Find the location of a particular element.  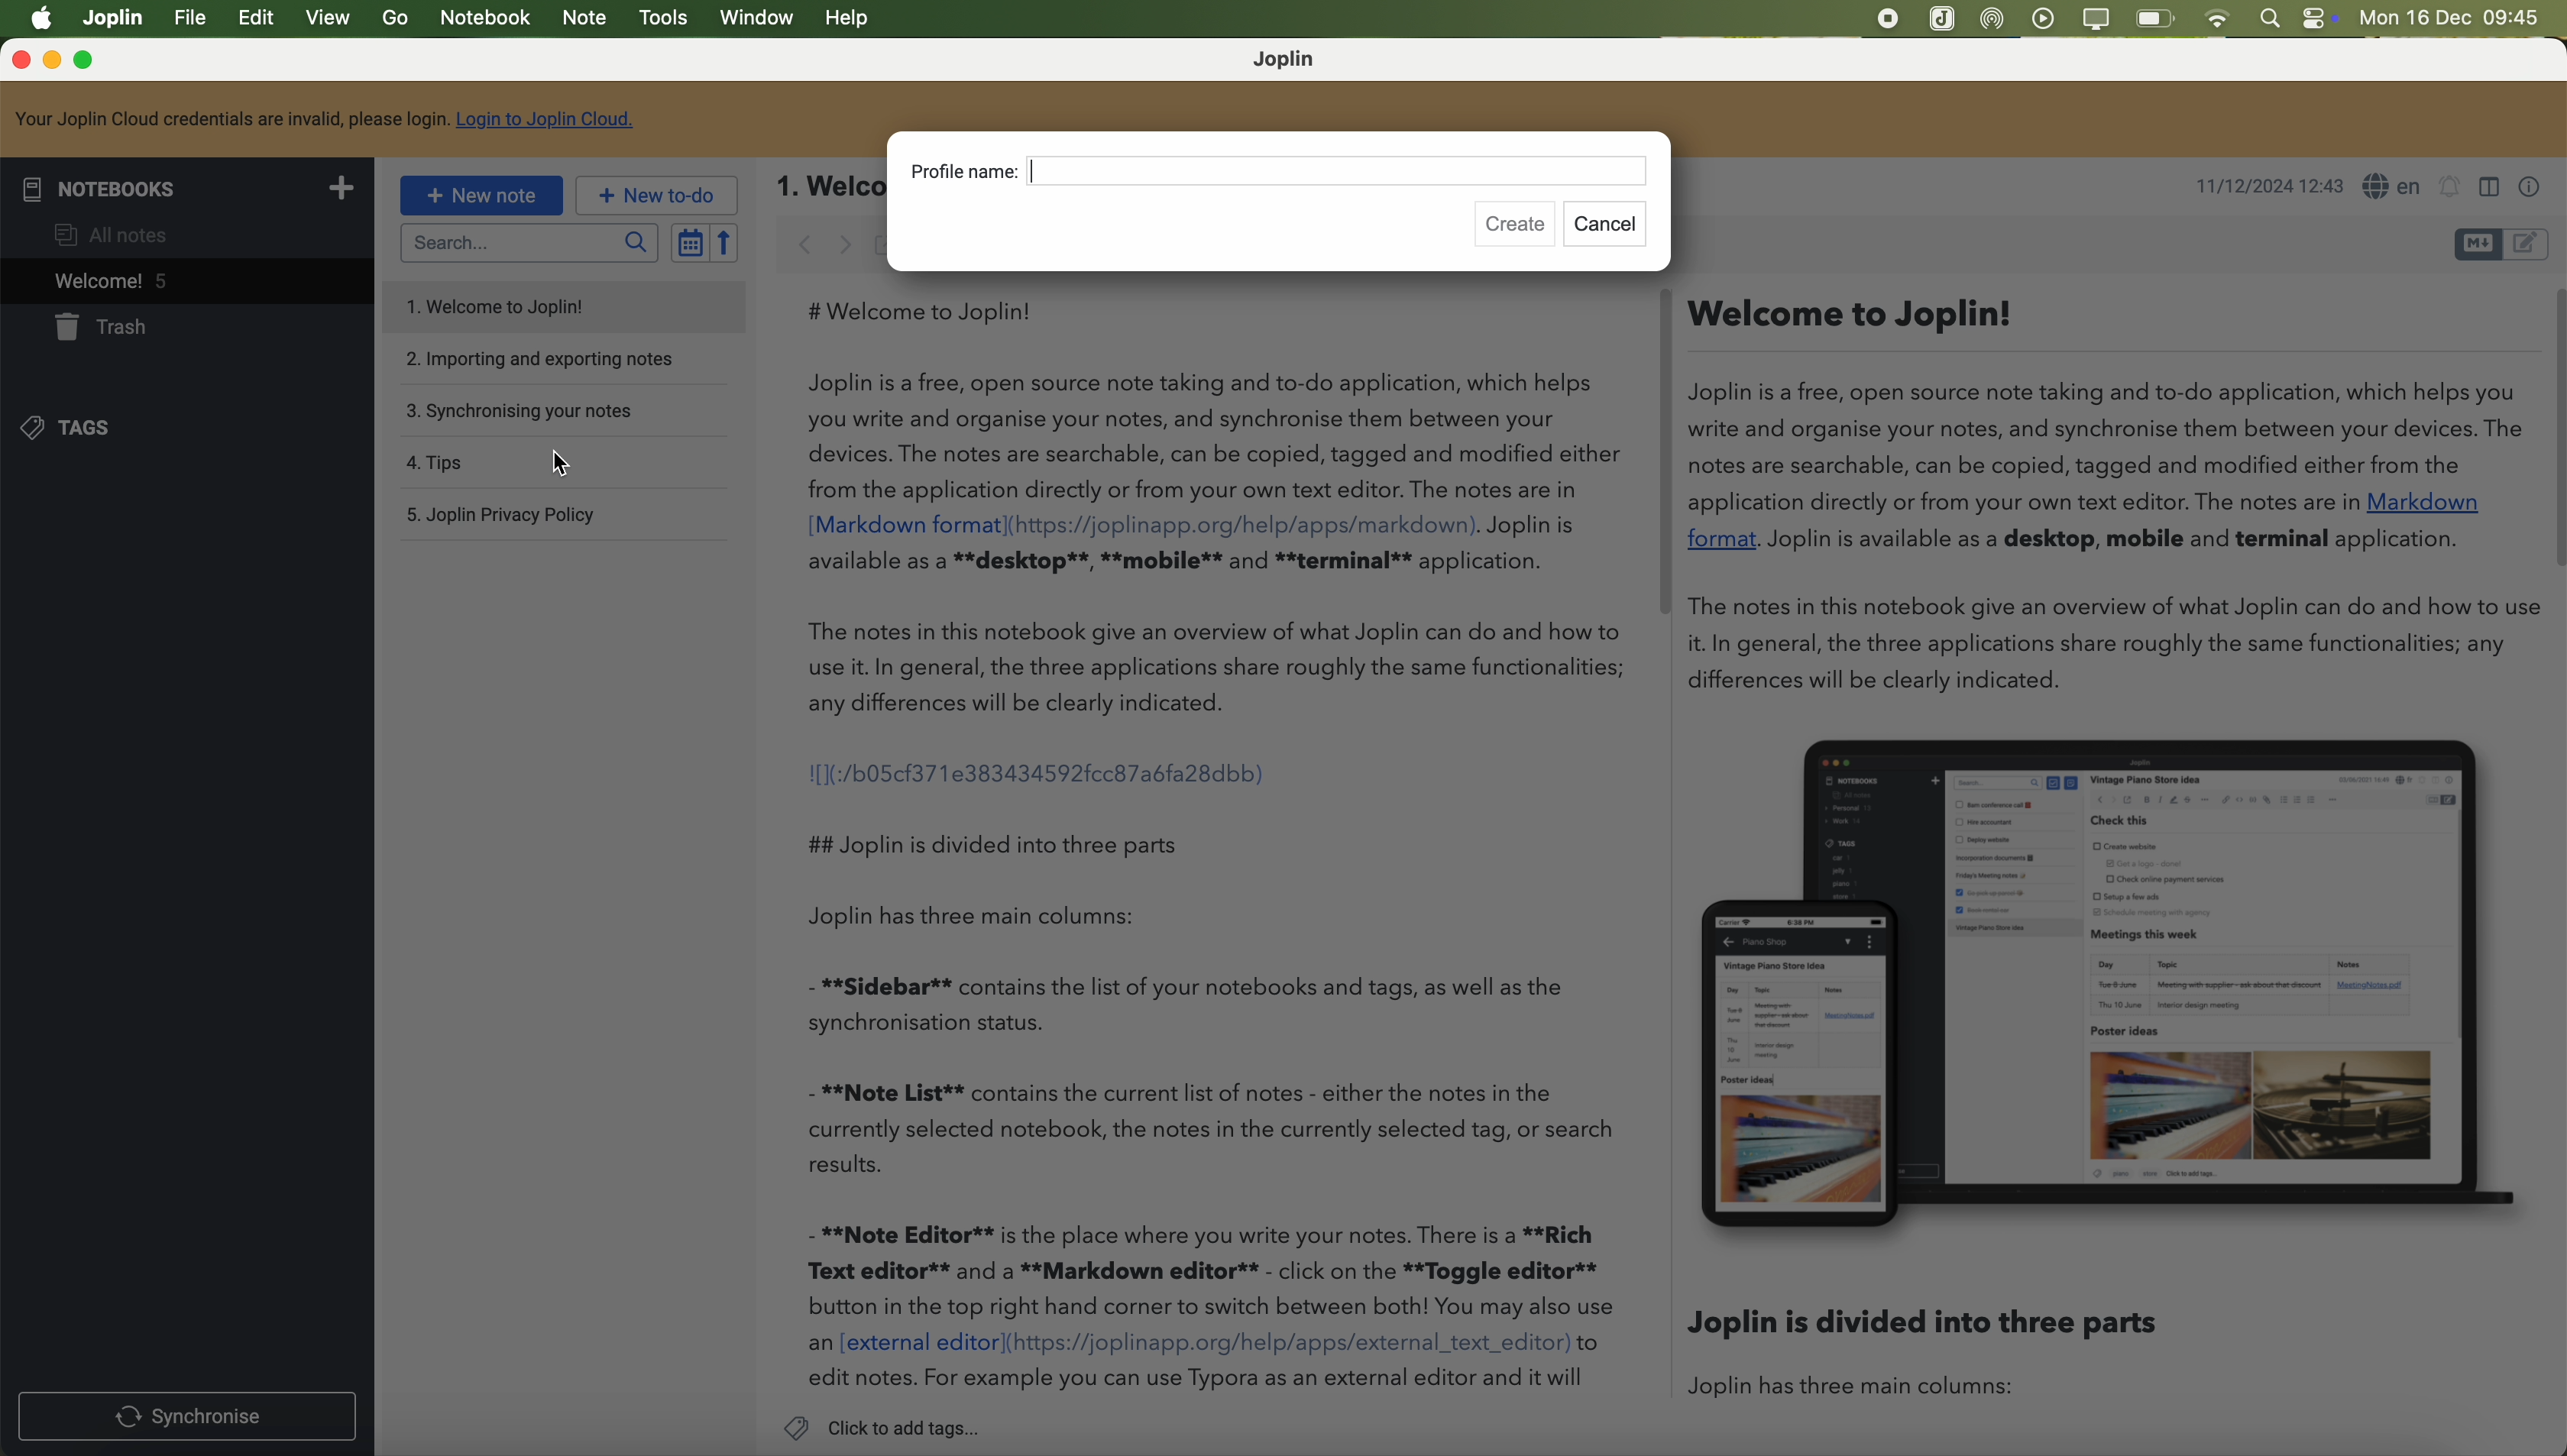

- **Note Editor** is the place where you write your notes. There is a **Rich
Text editor** and a **Markdown editor** - click on the **Toggle editor**
button in the top right hand corner to switch between both! You may also use is located at coordinates (1212, 1270).